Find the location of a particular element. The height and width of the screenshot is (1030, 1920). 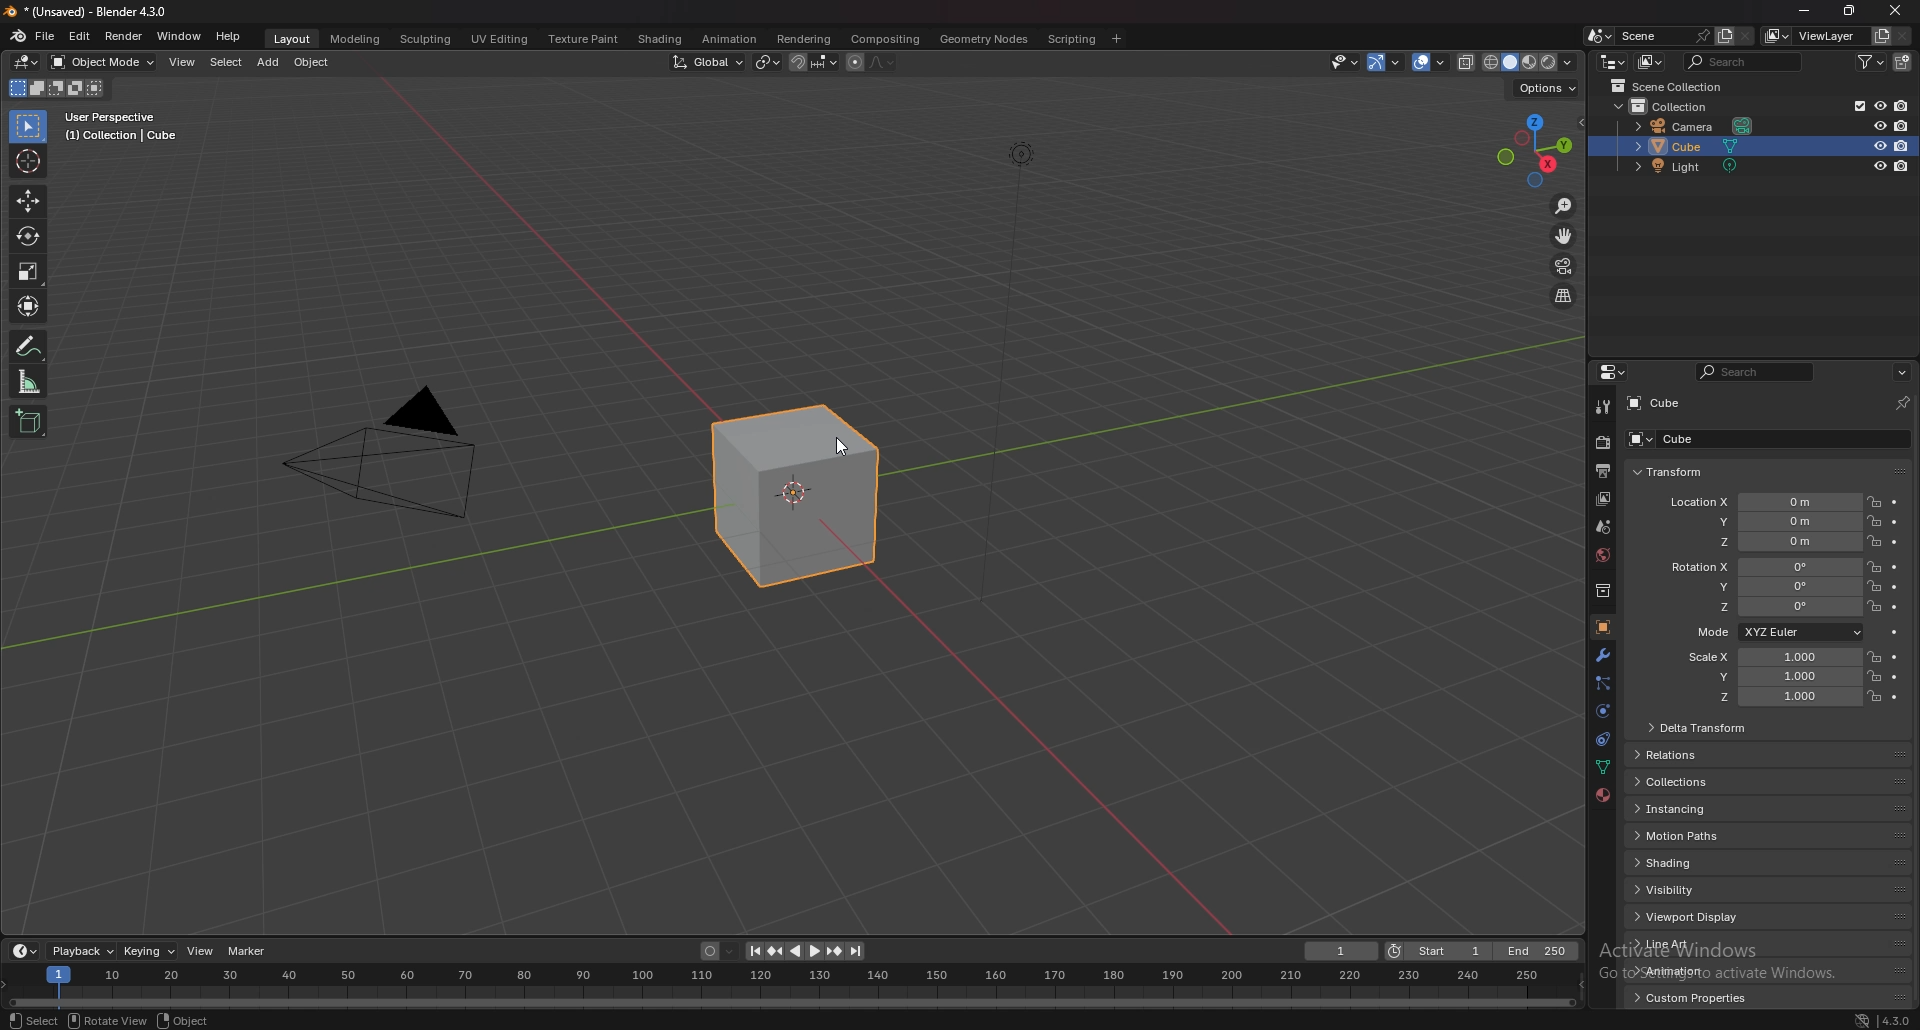

animate property is located at coordinates (1894, 657).